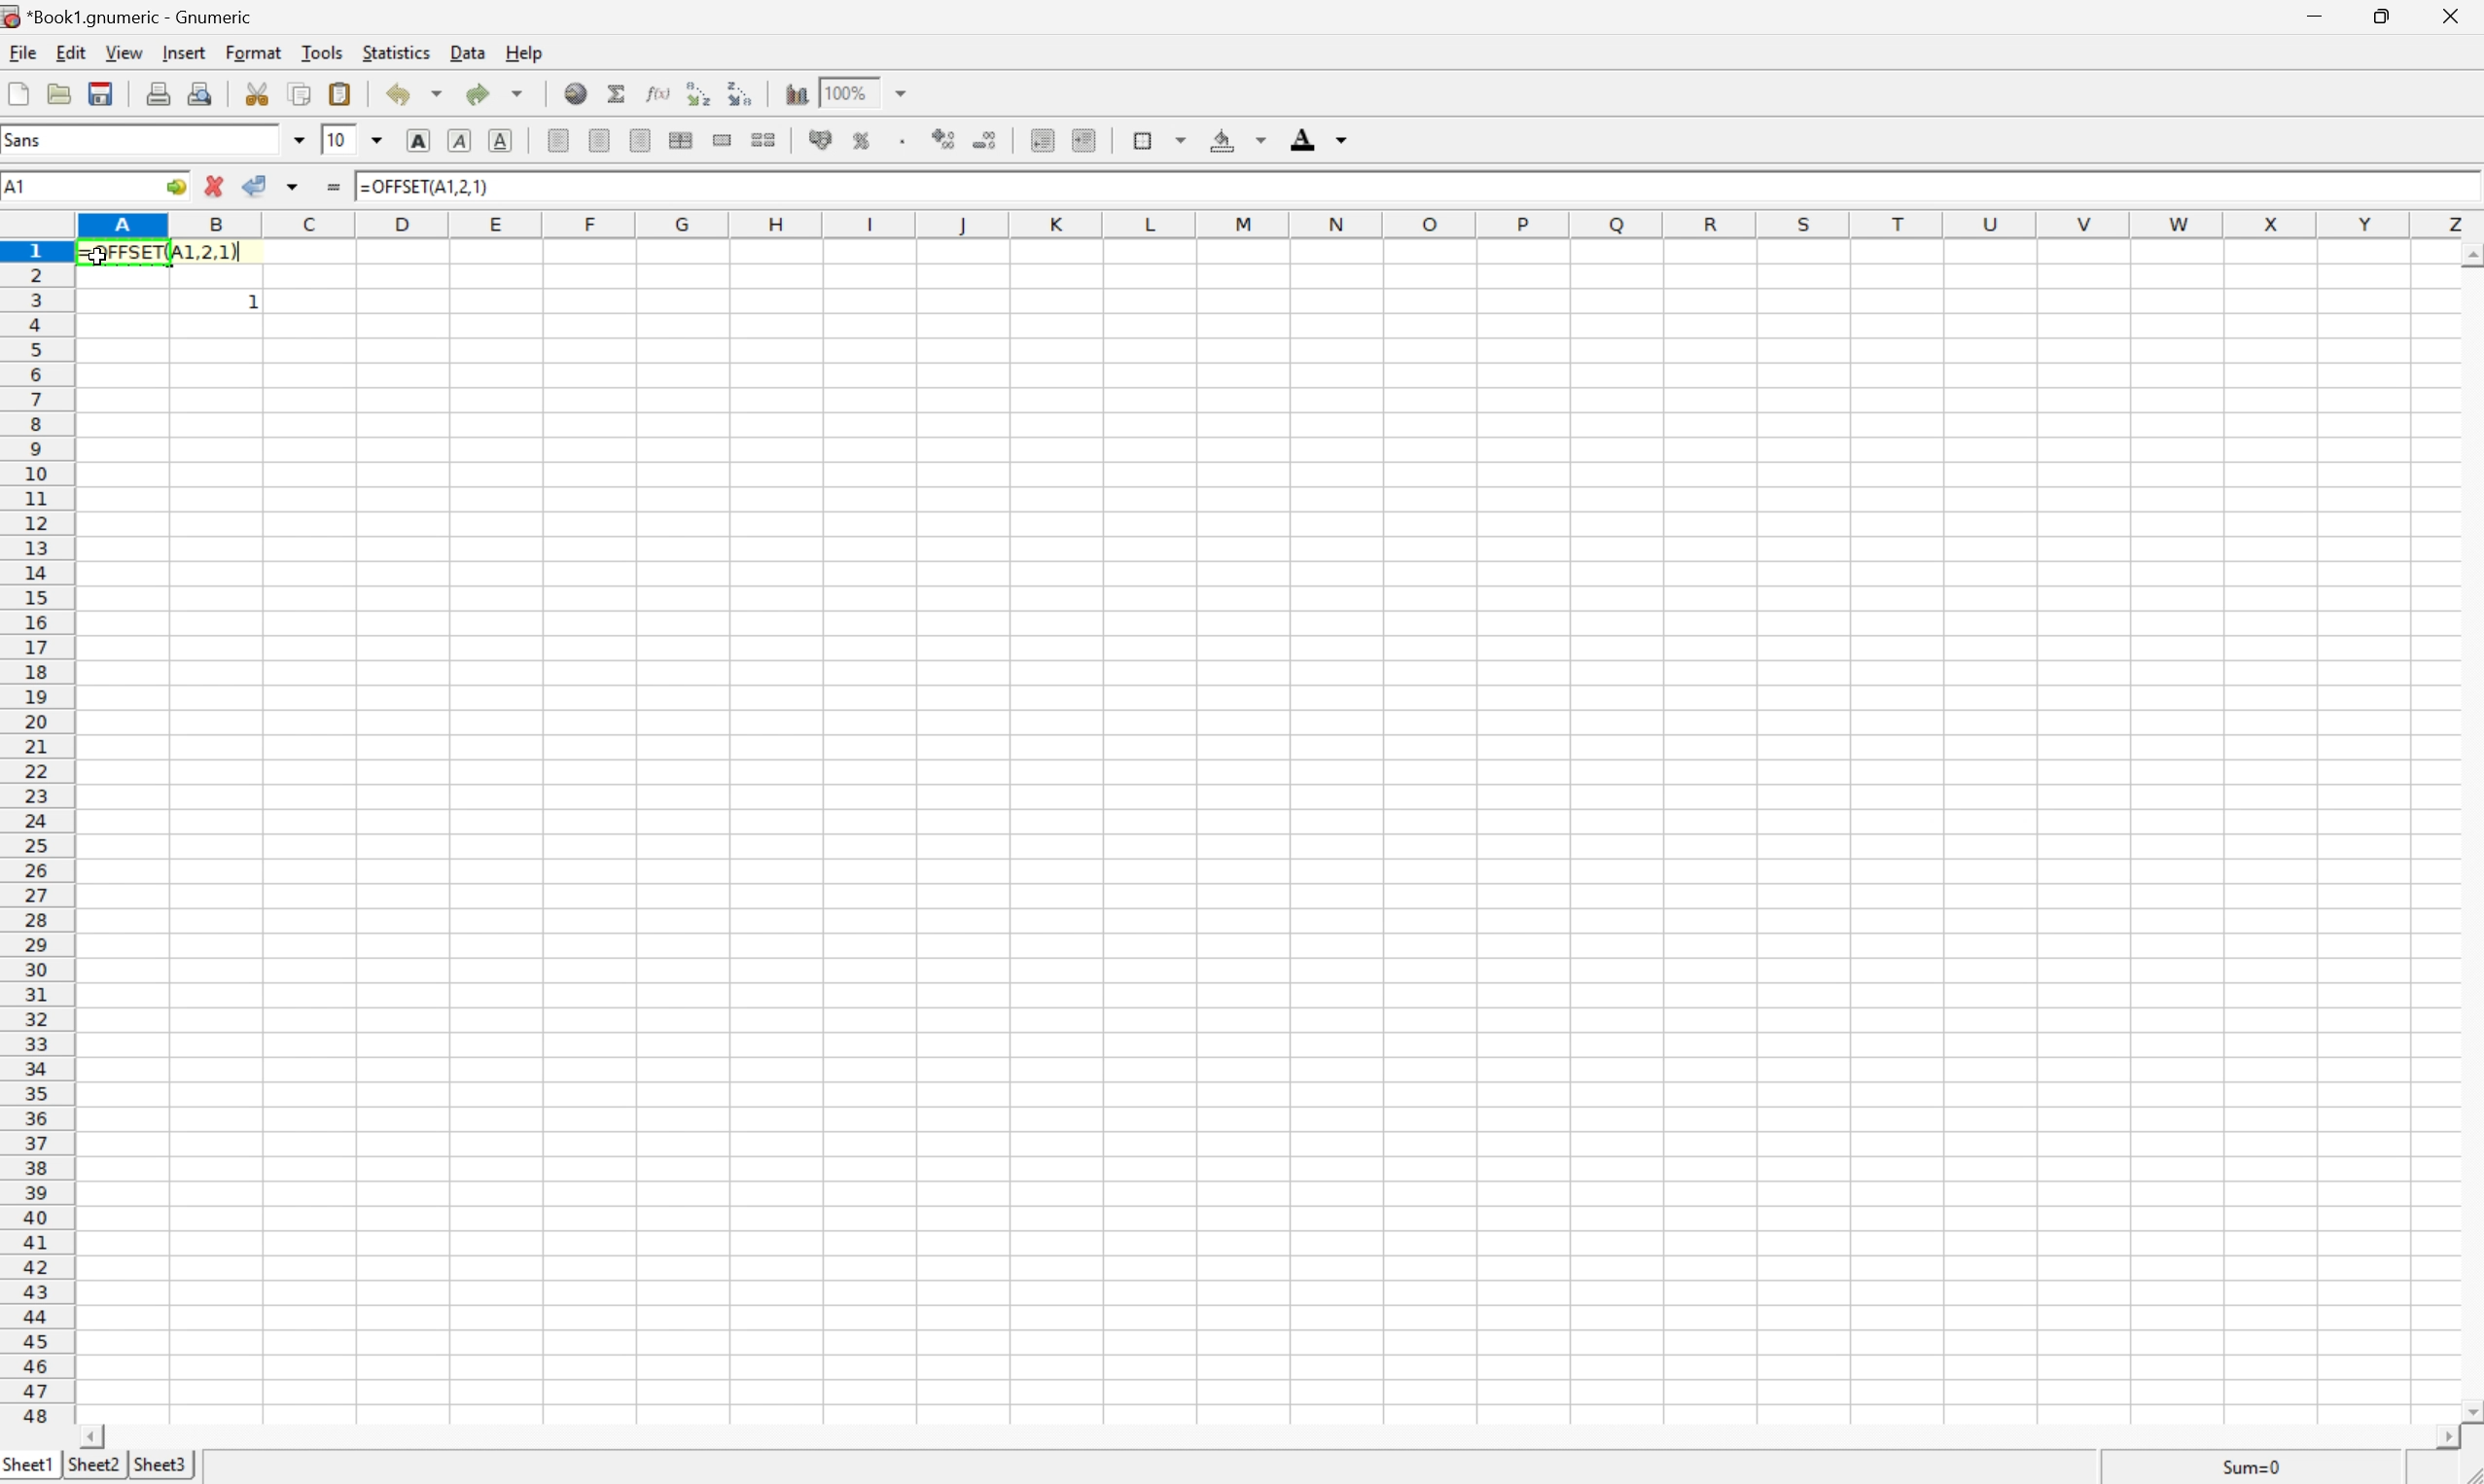 The width and height of the screenshot is (2484, 1484). Describe the element at coordinates (1039, 137) in the screenshot. I see `decrease indent` at that location.